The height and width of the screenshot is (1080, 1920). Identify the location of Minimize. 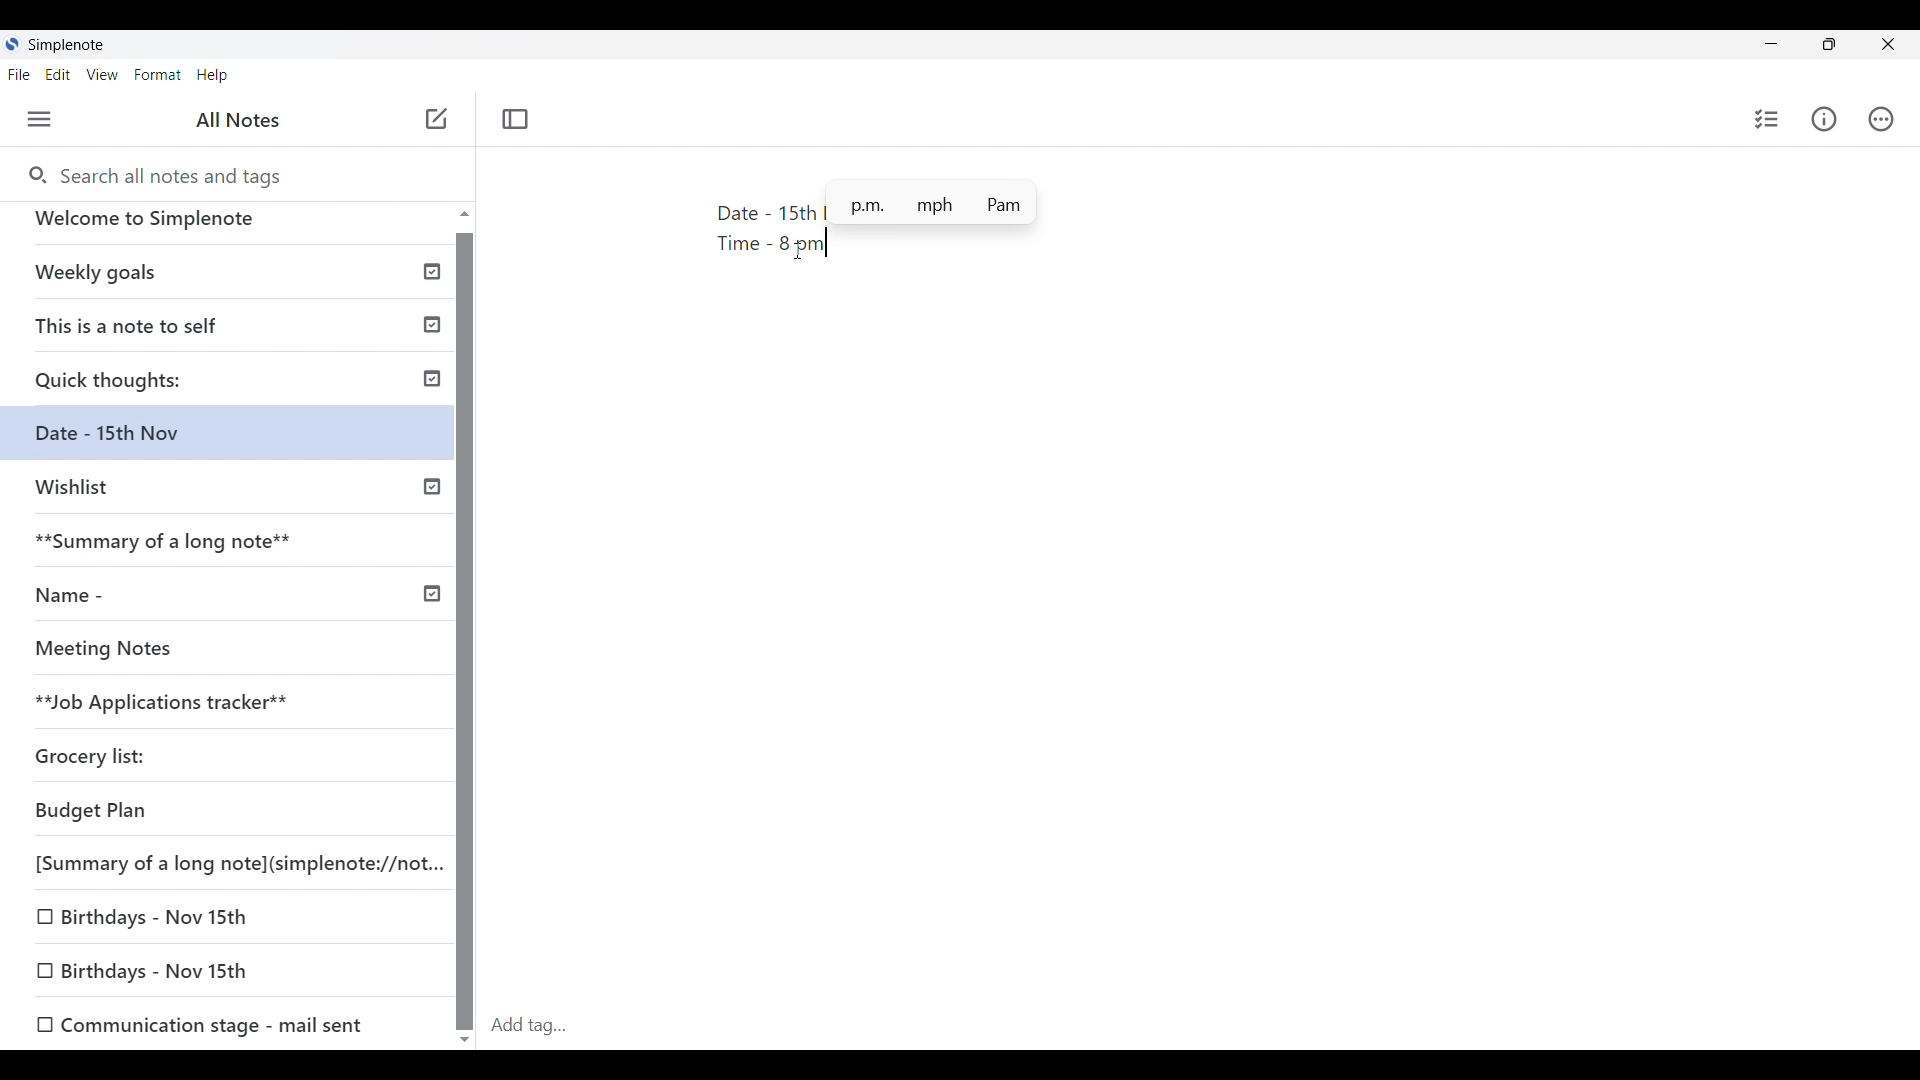
(1771, 43).